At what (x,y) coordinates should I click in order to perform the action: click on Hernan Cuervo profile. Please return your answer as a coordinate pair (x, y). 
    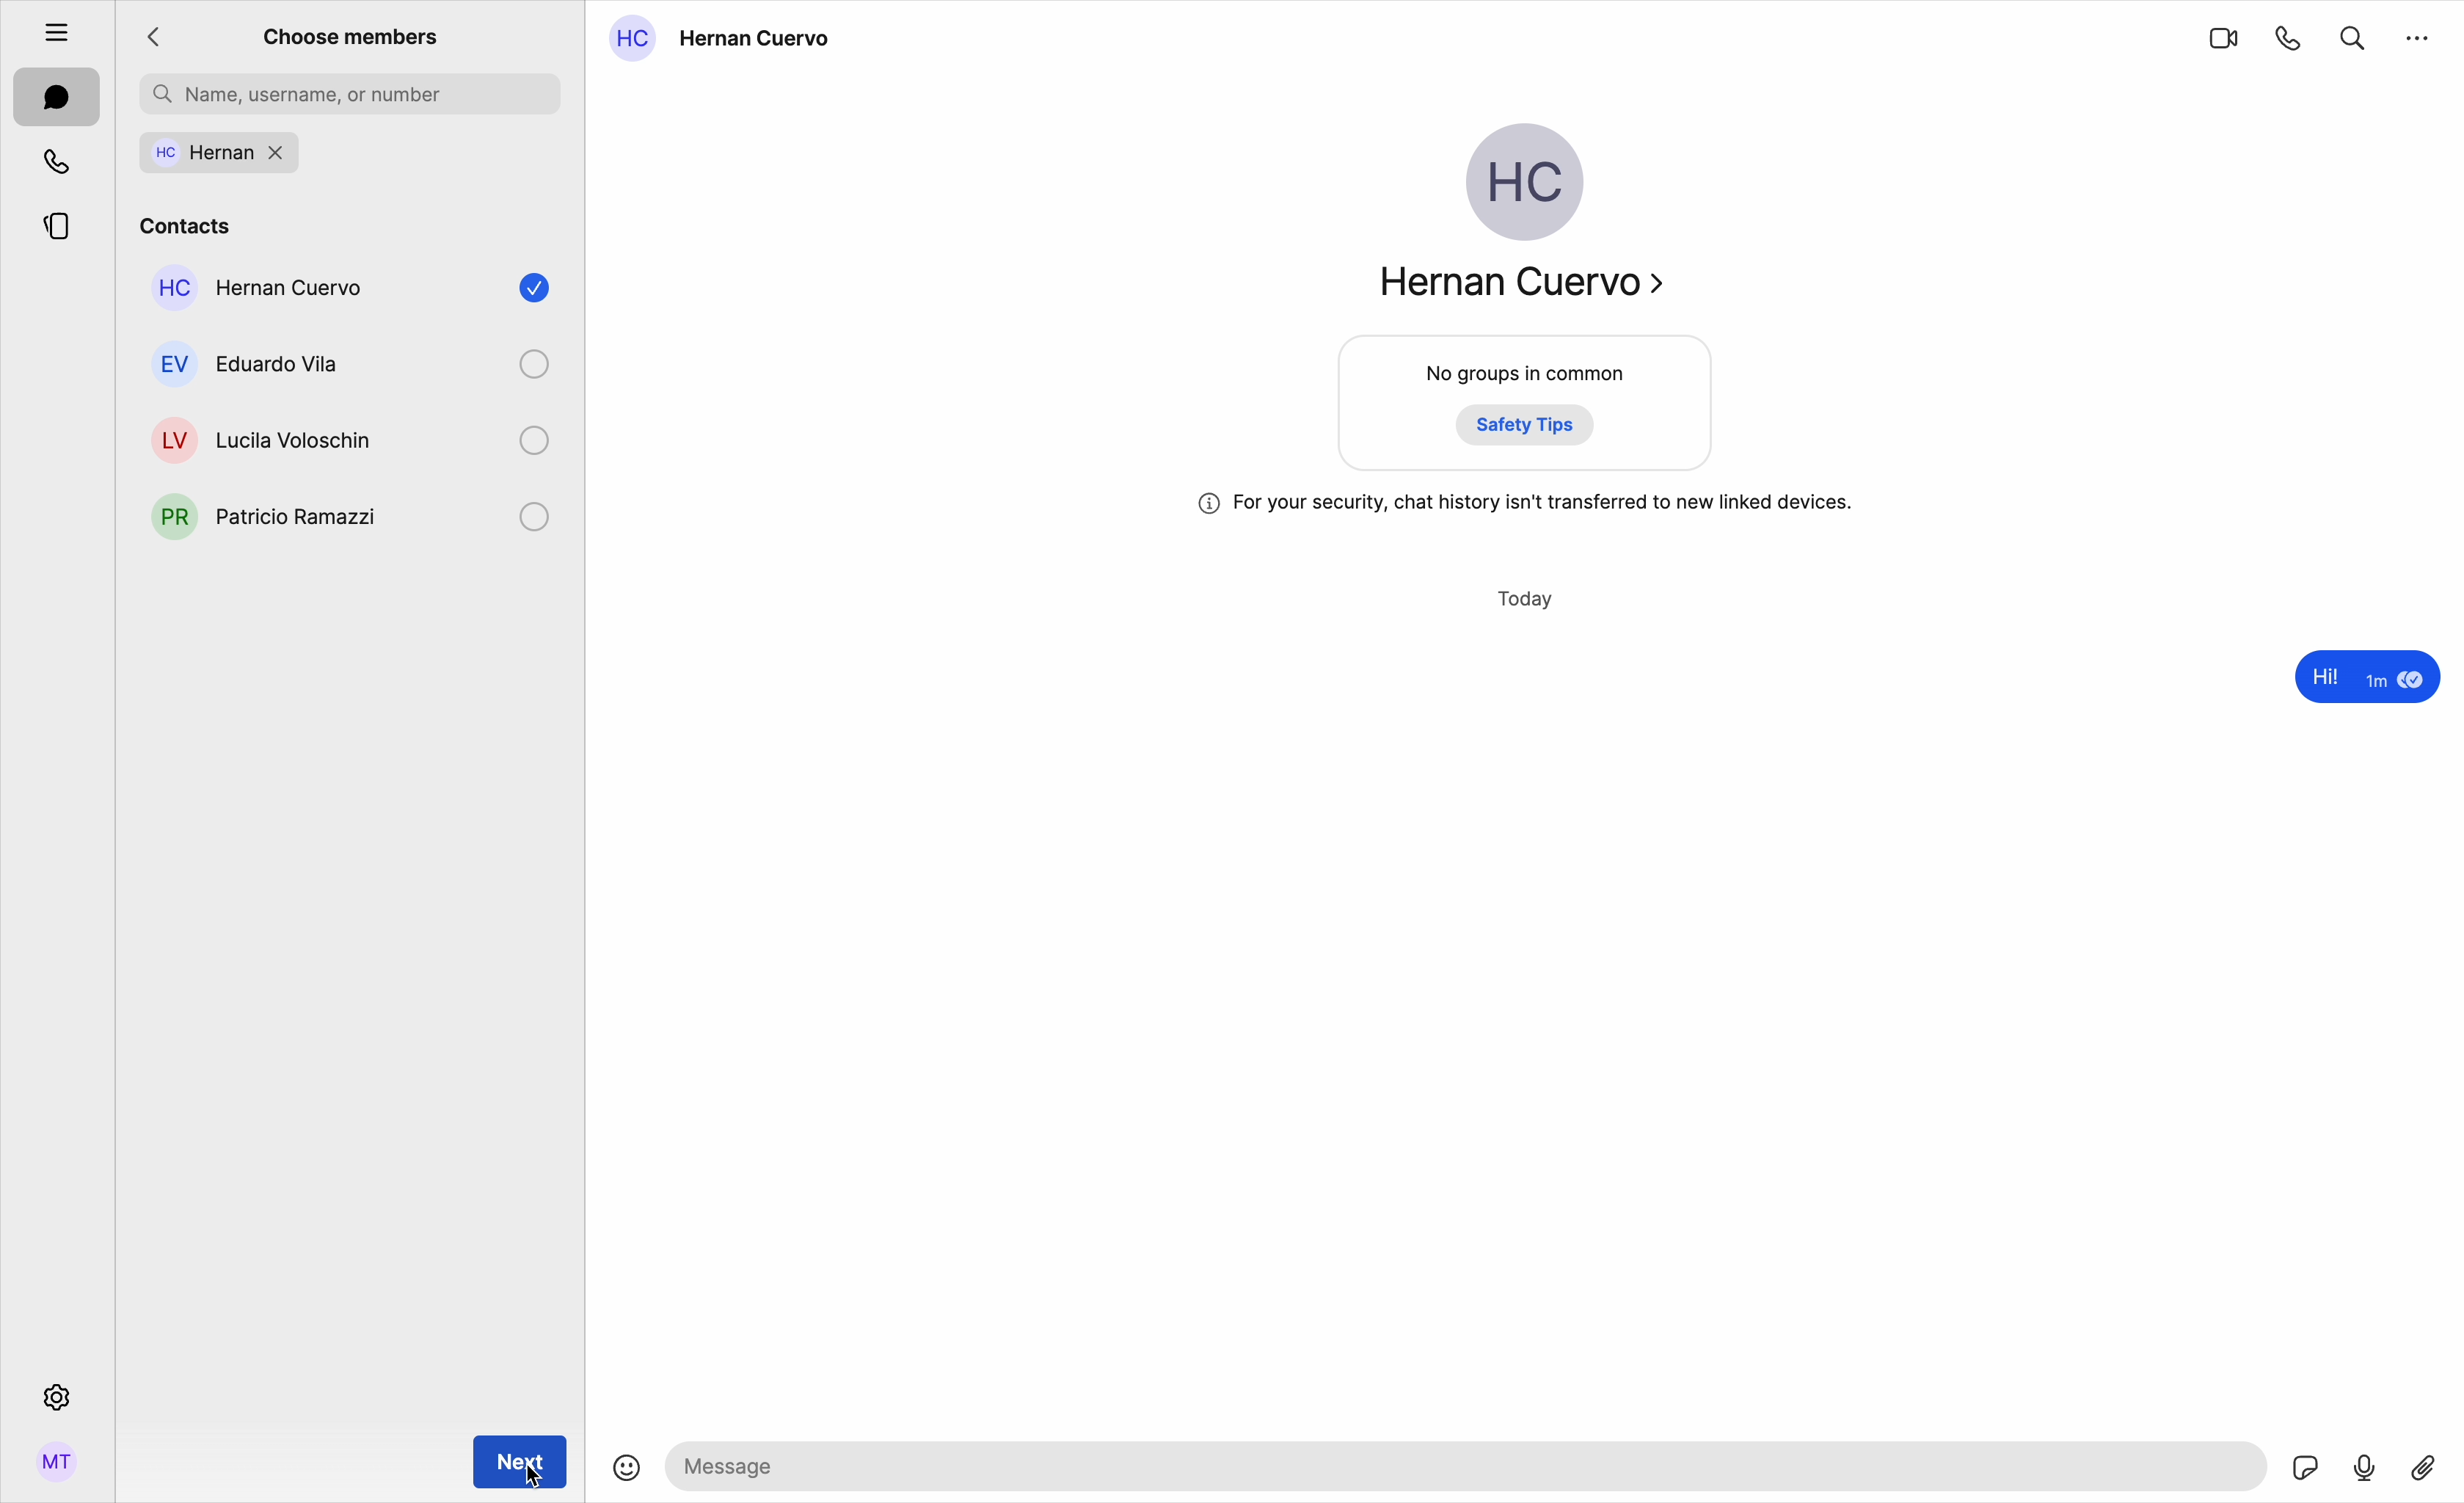
    Looking at the image, I should click on (1517, 221).